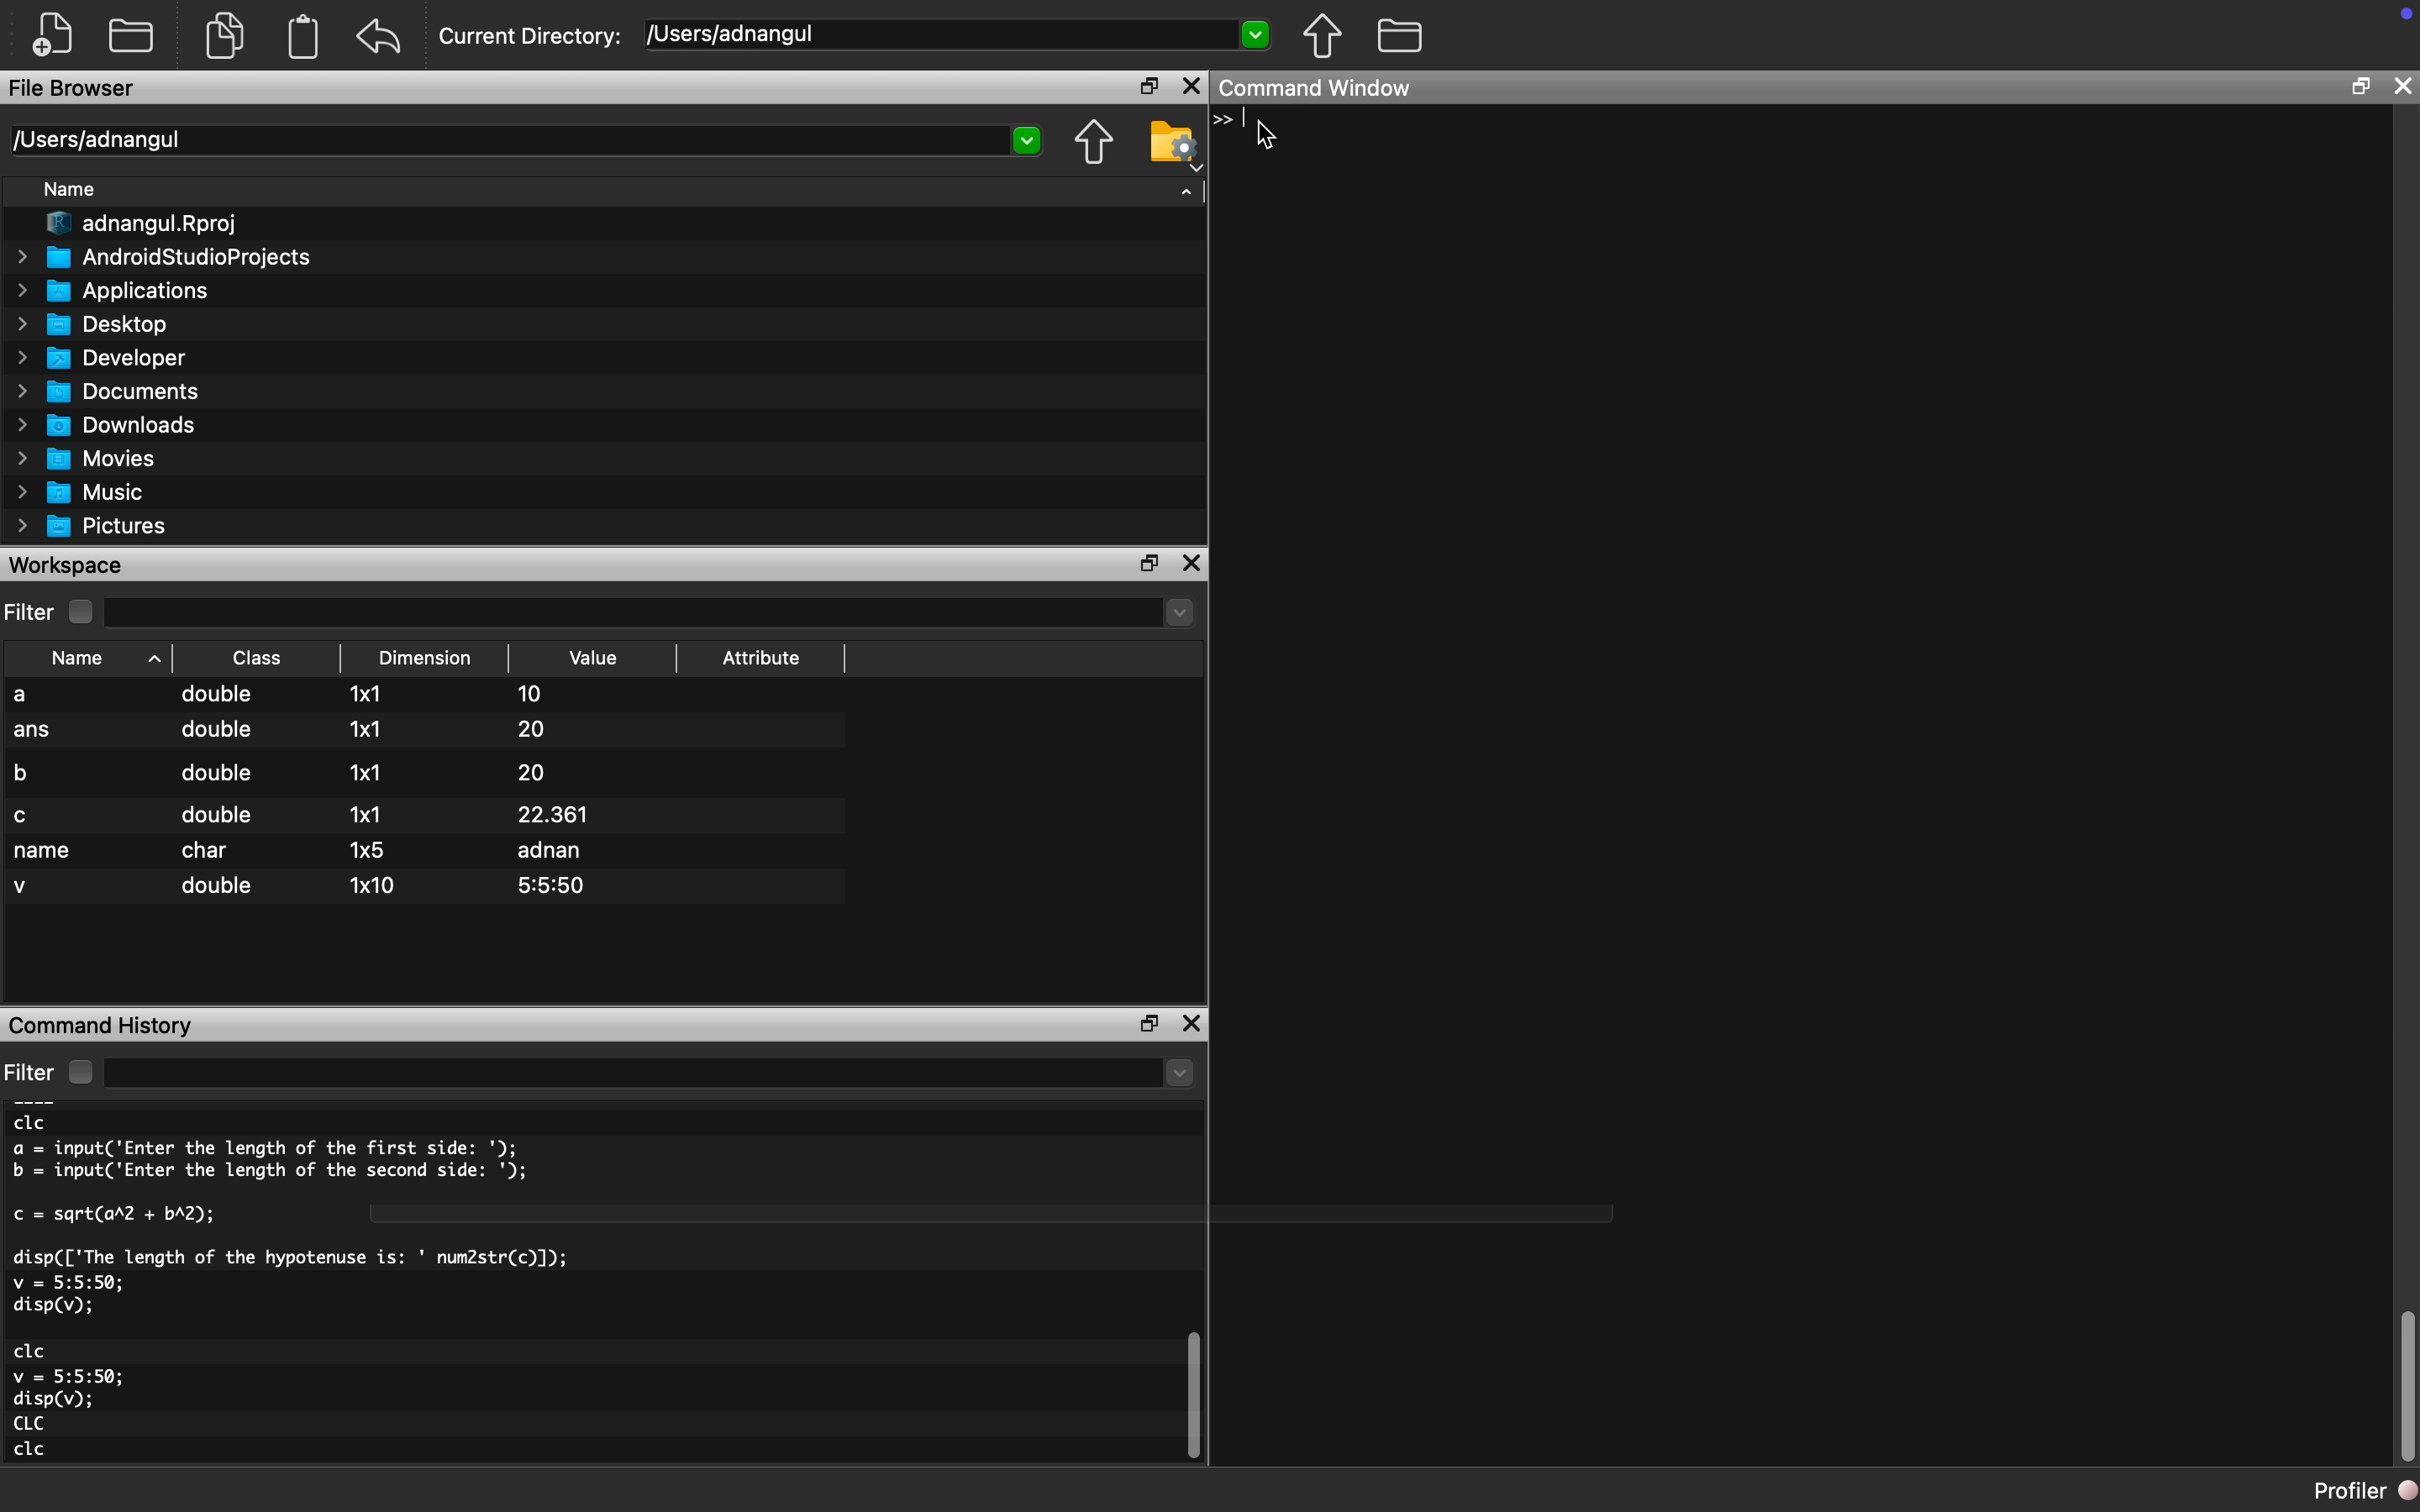  Describe the element at coordinates (255, 655) in the screenshot. I see `Class` at that location.